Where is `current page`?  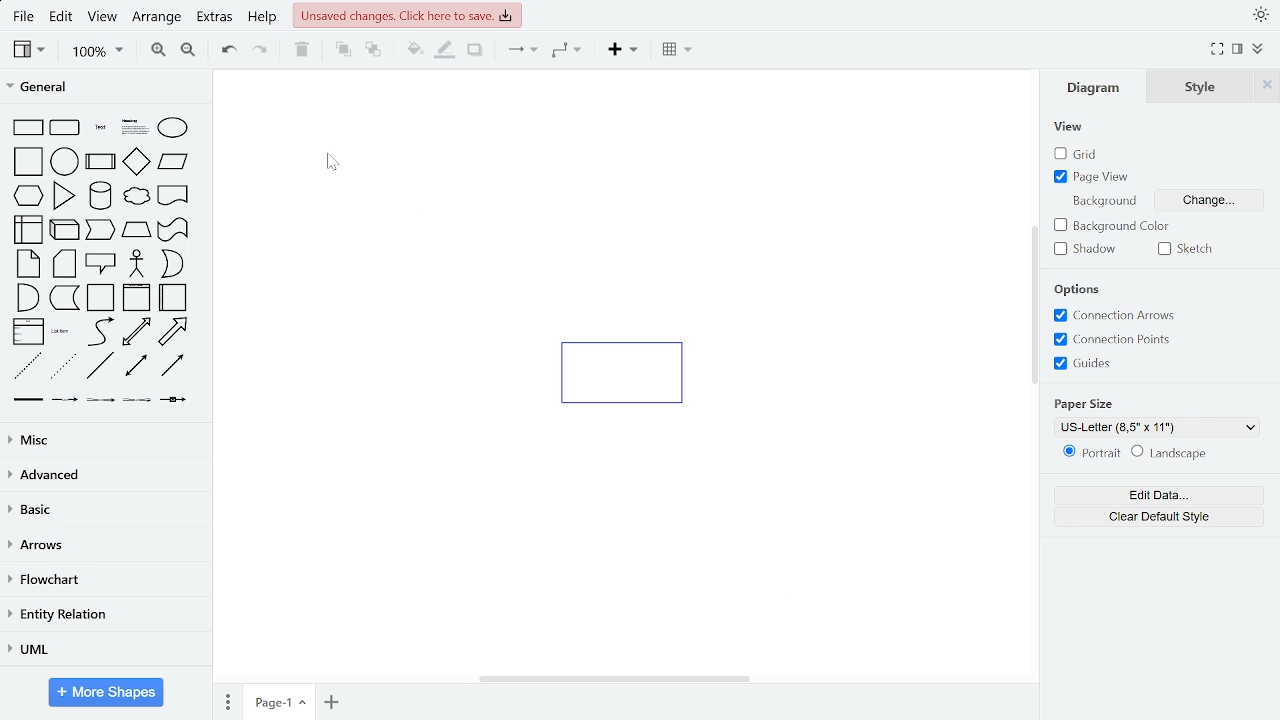
current page is located at coordinates (281, 703).